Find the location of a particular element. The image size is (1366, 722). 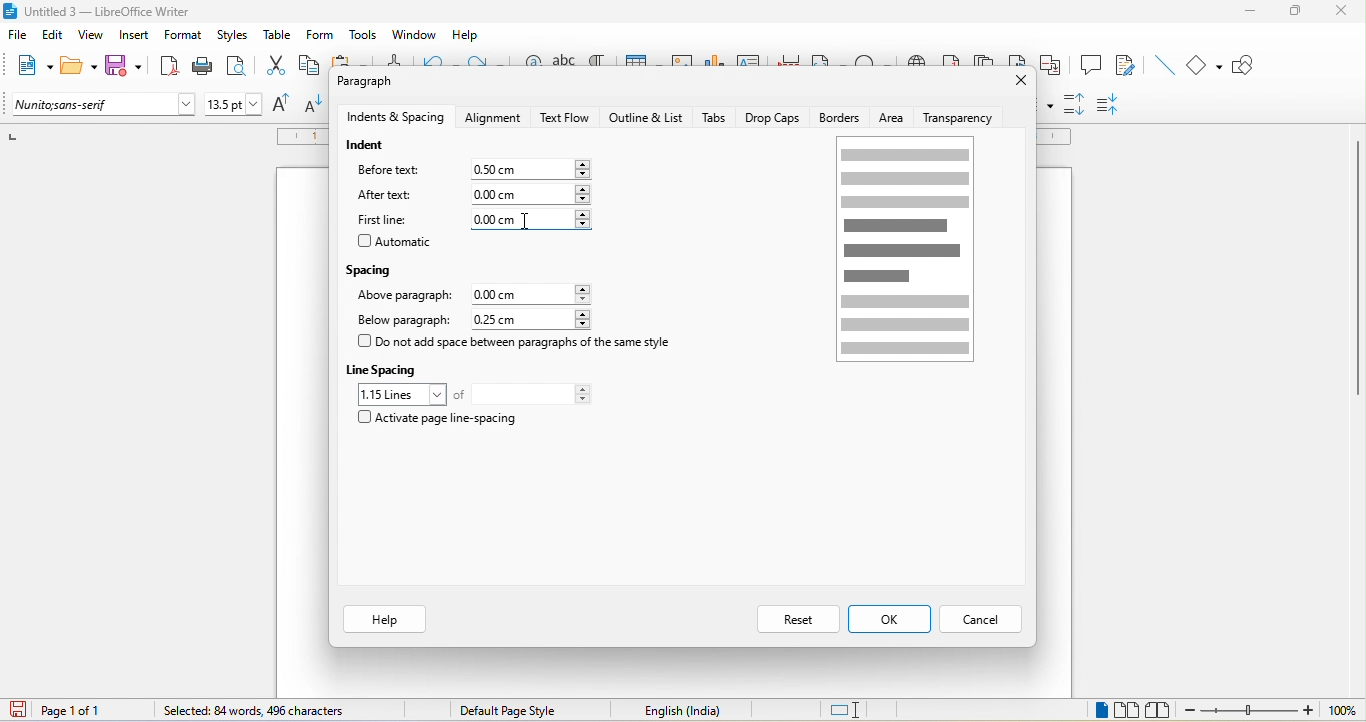

form is located at coordinates (319, 34).